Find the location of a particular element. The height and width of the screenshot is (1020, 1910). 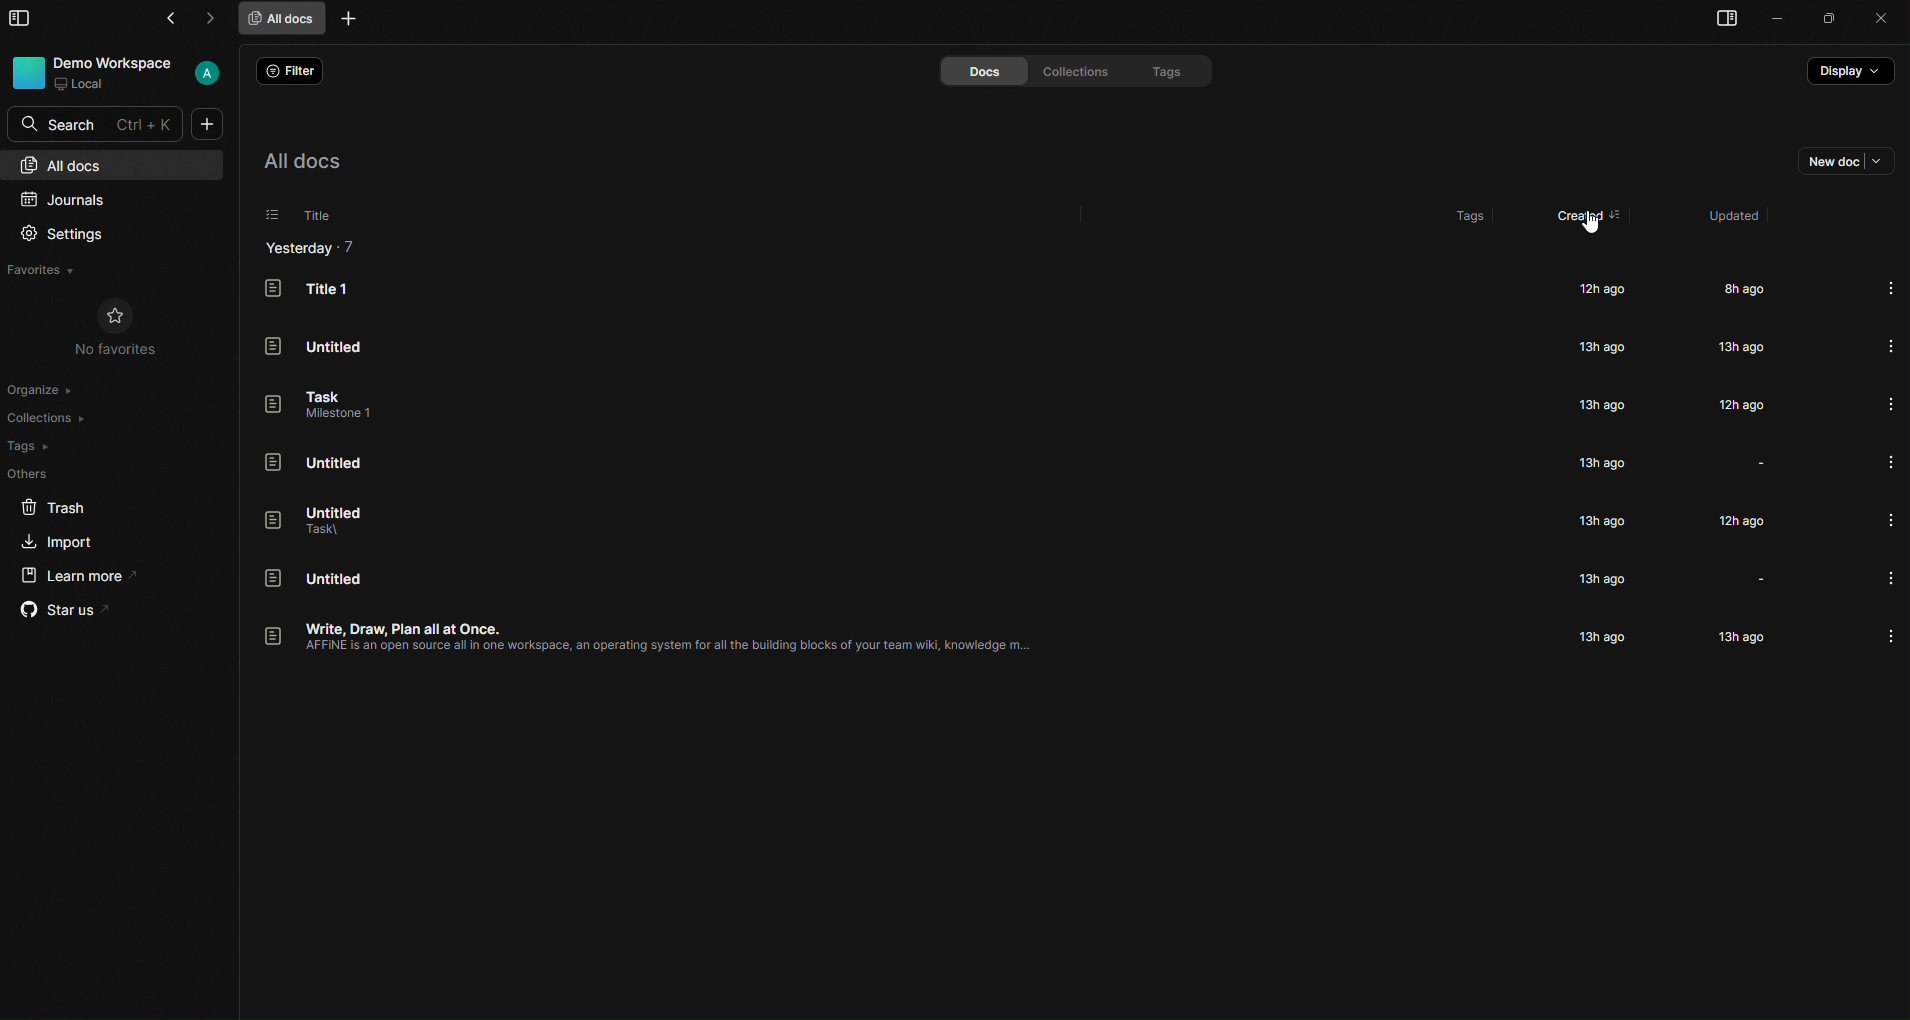

right pane is located at coordinates (1716, 20).